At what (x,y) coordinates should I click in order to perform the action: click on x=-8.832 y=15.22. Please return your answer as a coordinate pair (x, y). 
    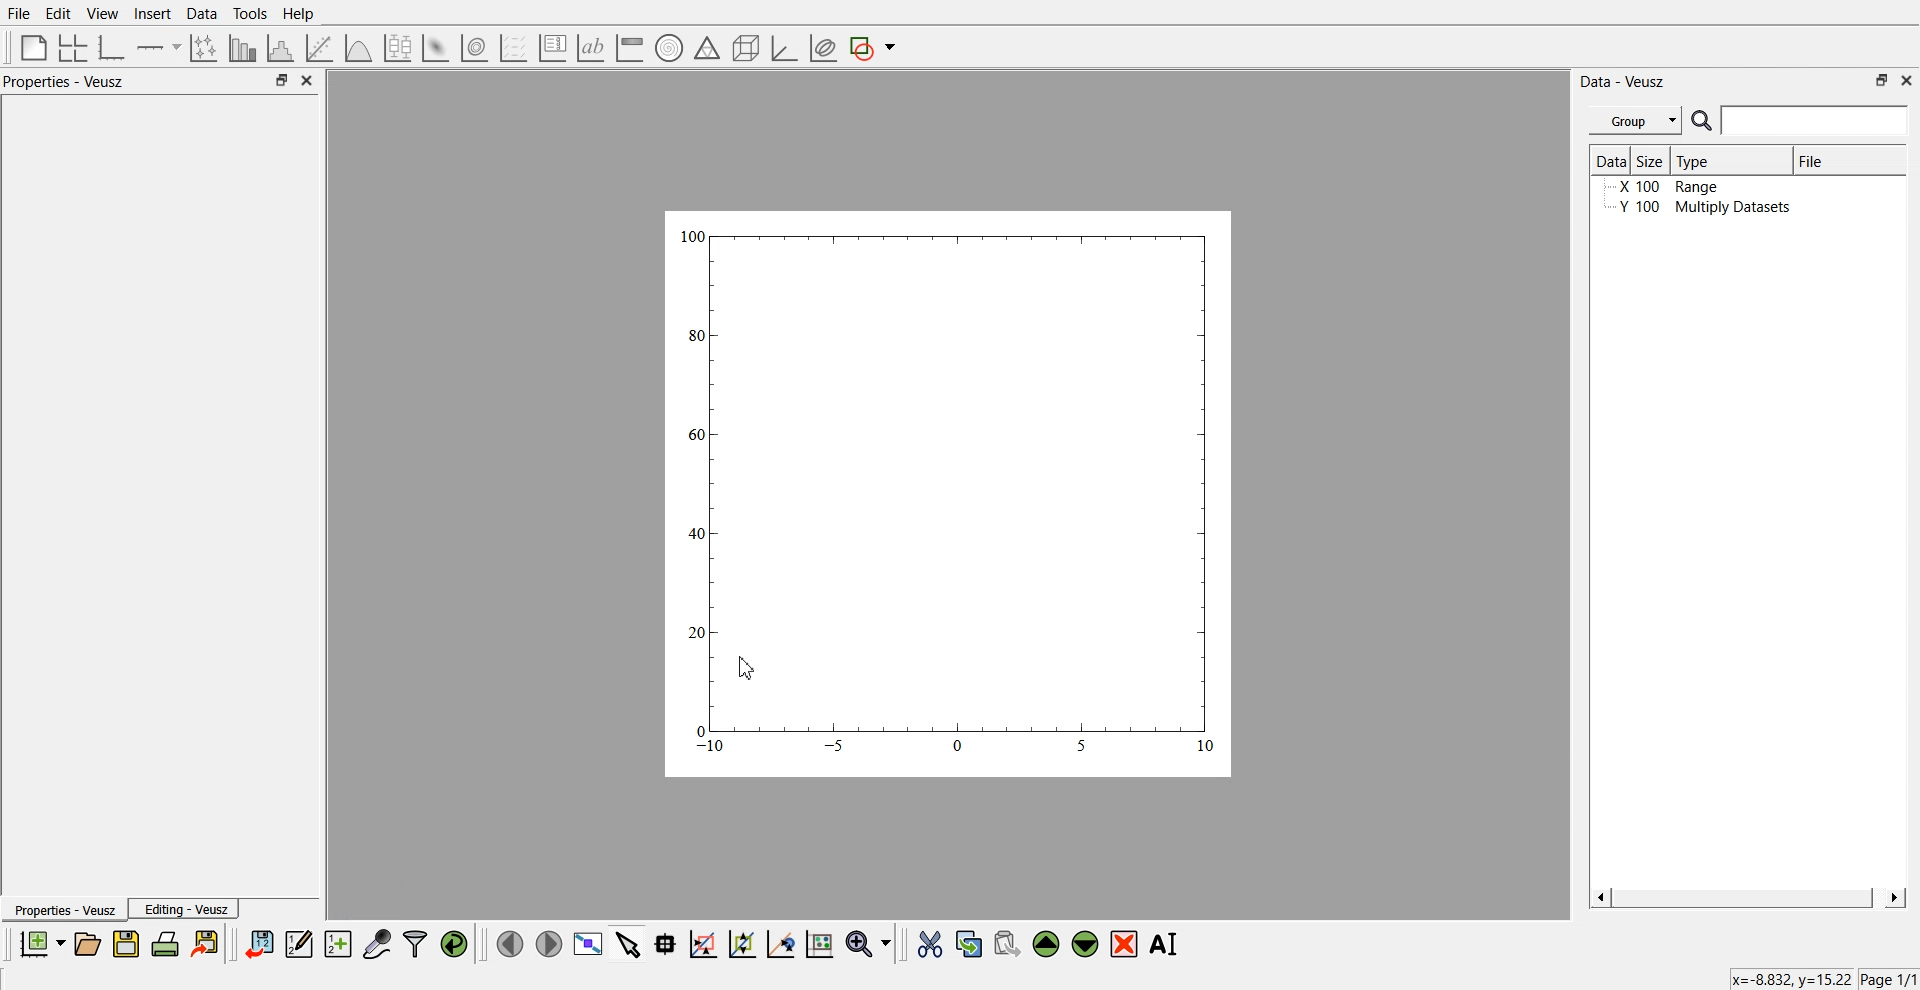
    Looking at the image, I should click on (1786, 976).